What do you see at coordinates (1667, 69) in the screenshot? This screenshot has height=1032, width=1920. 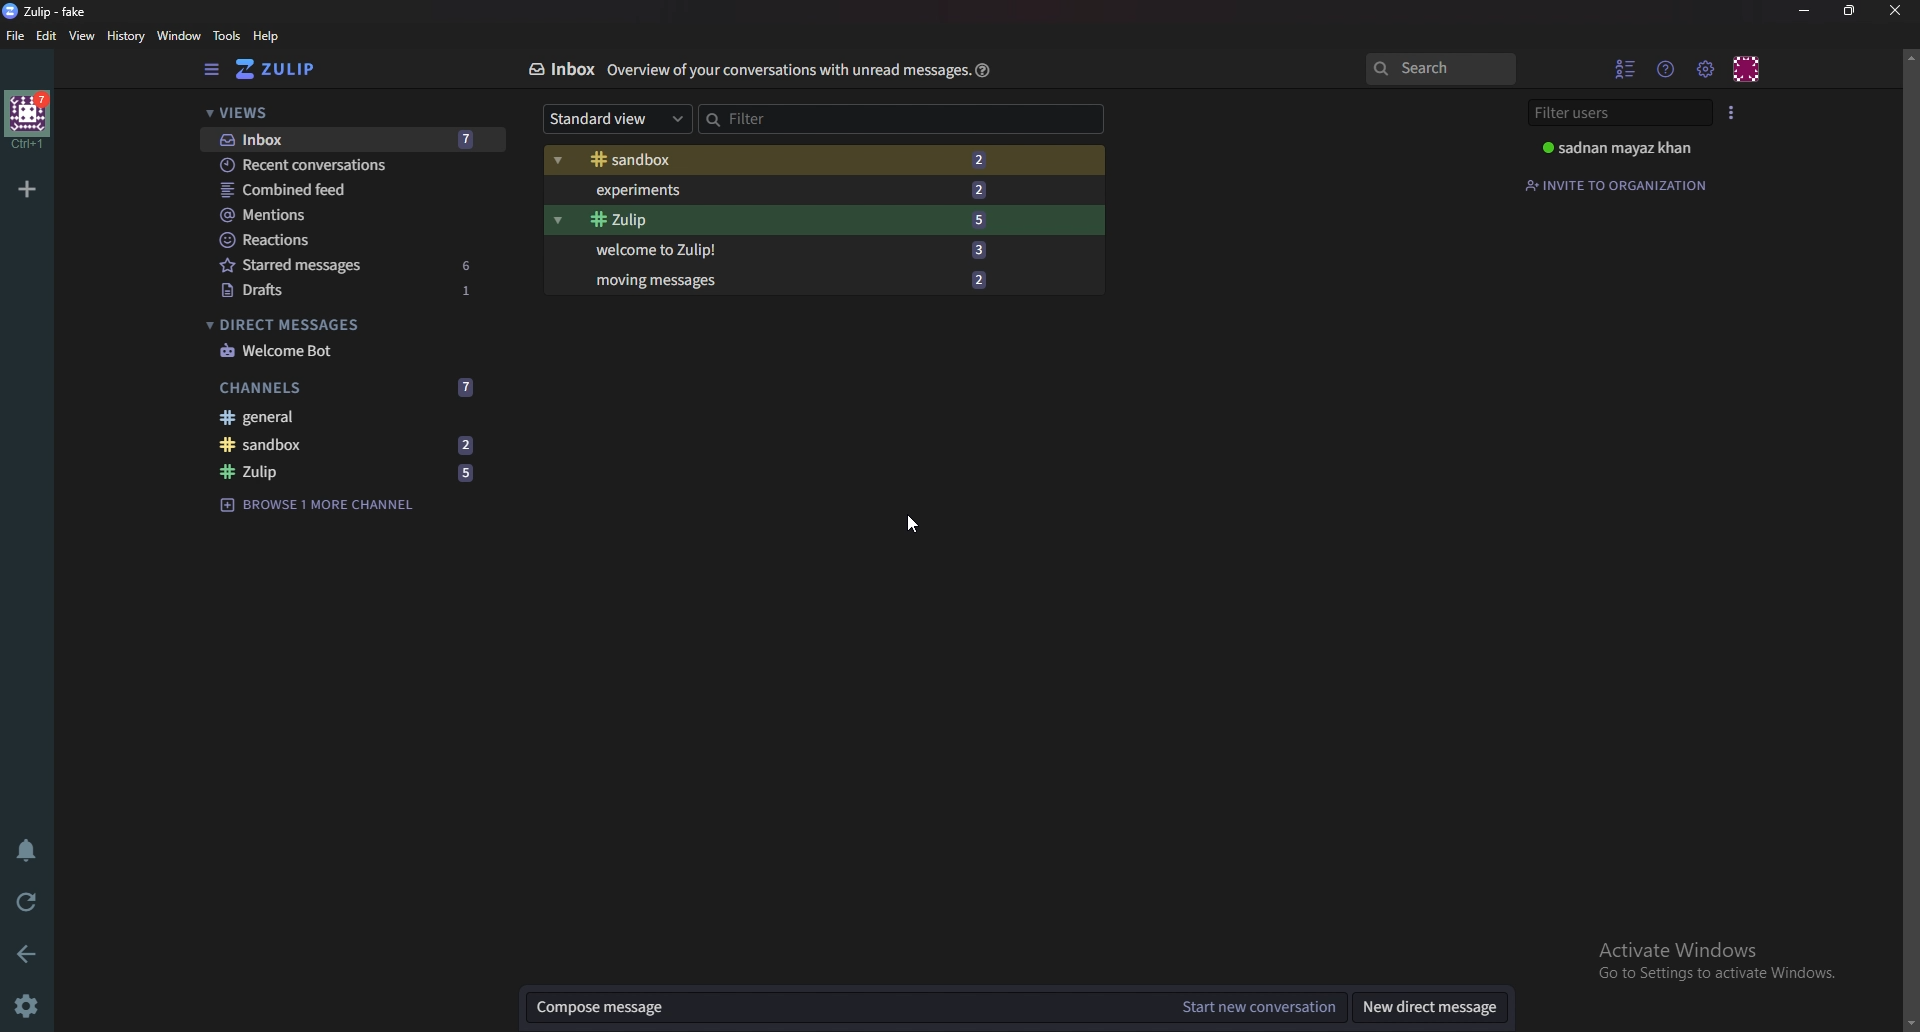 I see `Help menu` at bounding box center [1667, 69].